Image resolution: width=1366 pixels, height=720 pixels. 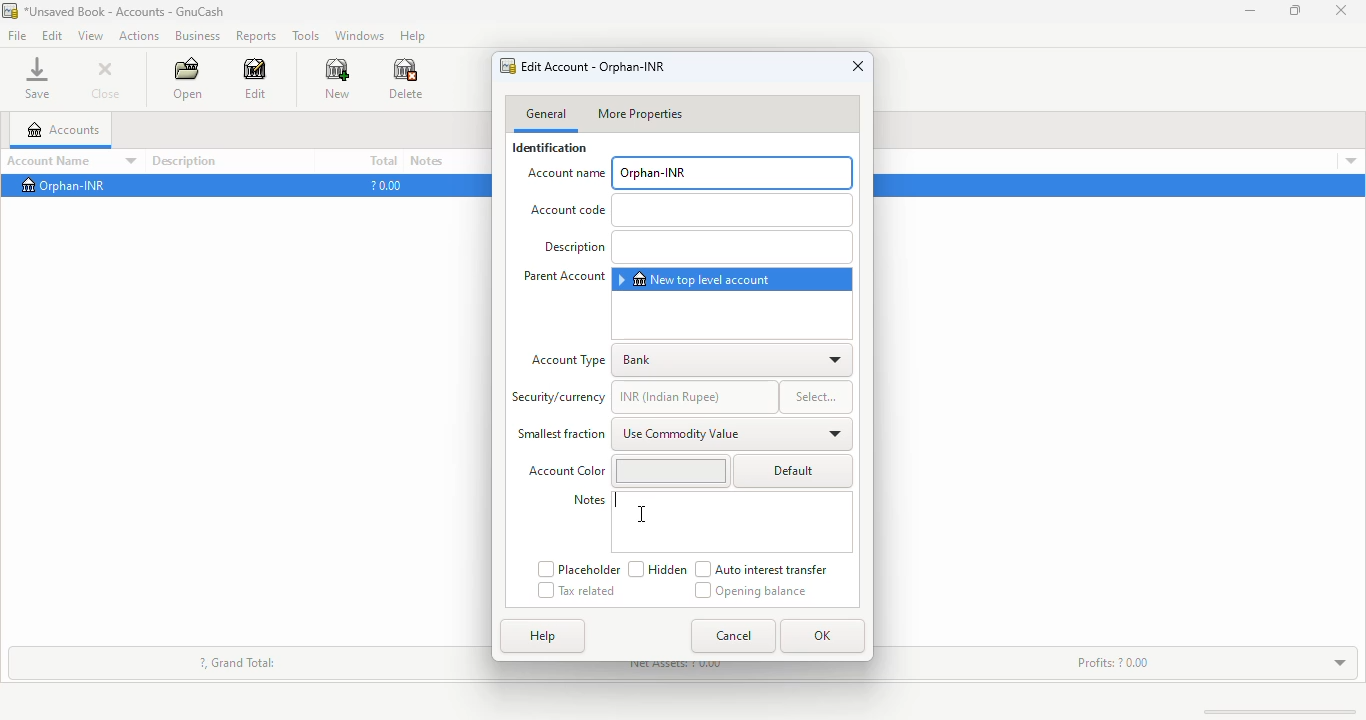 I want to click on Orphan-INR, so click(x=57, y=188).